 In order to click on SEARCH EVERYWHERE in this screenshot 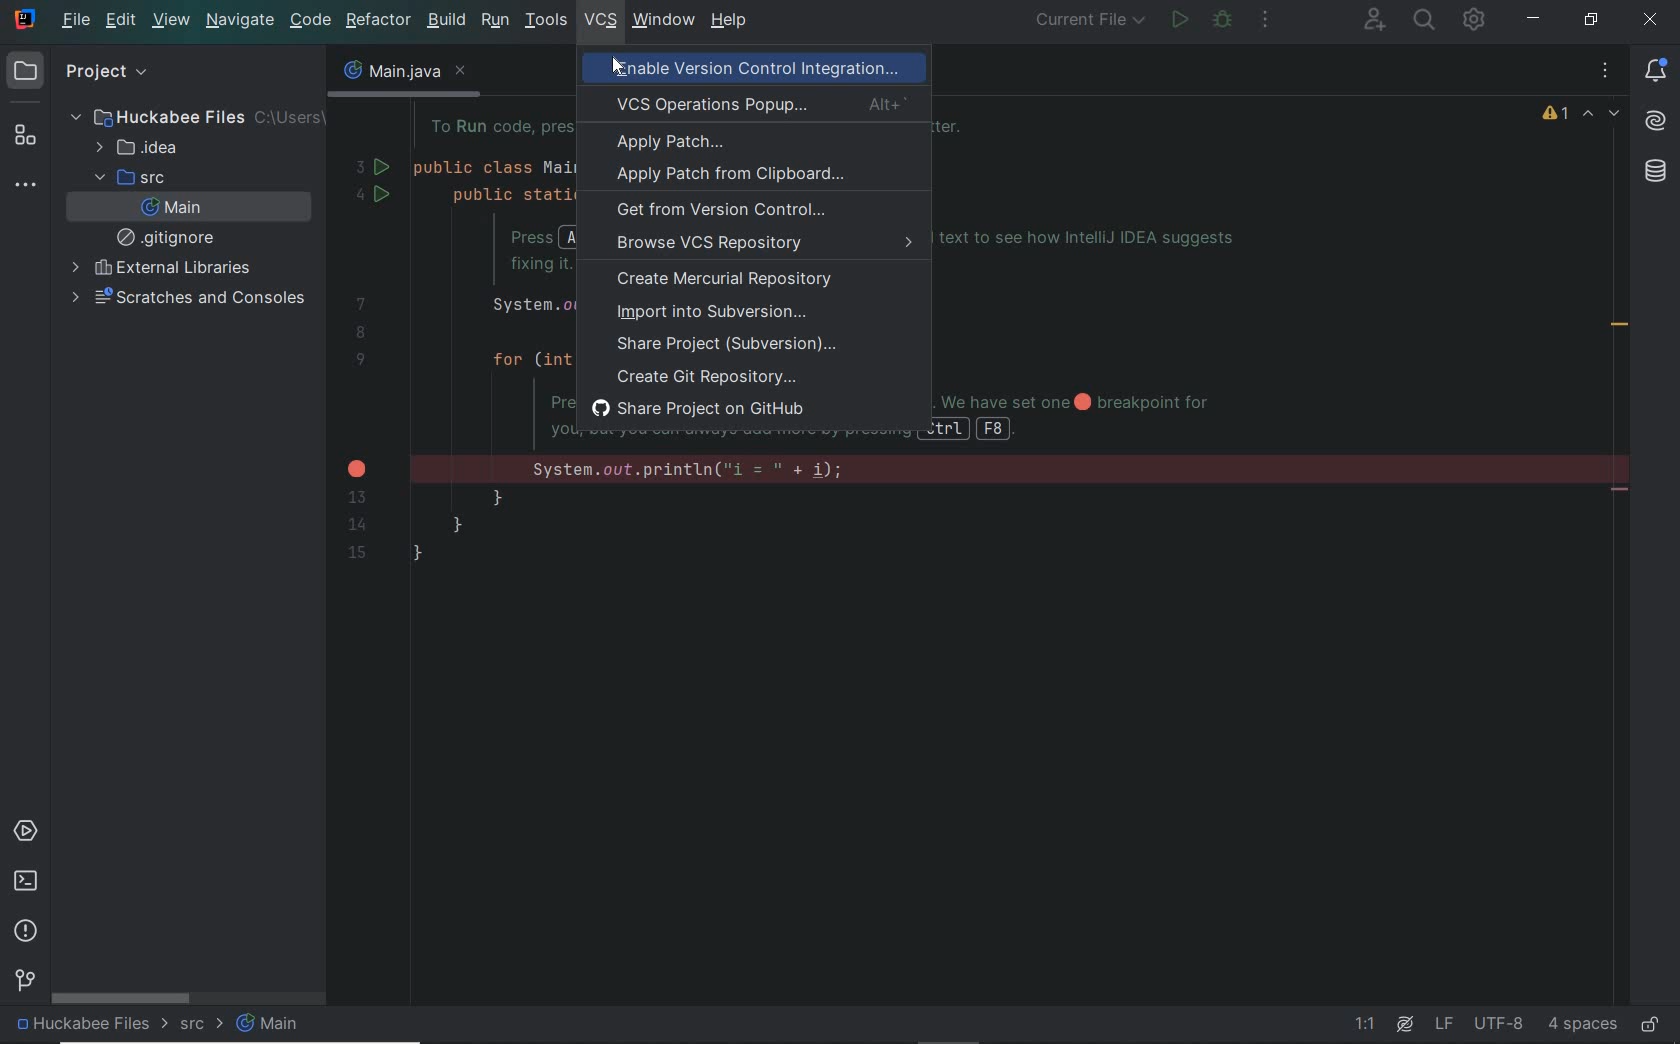, I will do `click(1425, 22)`.